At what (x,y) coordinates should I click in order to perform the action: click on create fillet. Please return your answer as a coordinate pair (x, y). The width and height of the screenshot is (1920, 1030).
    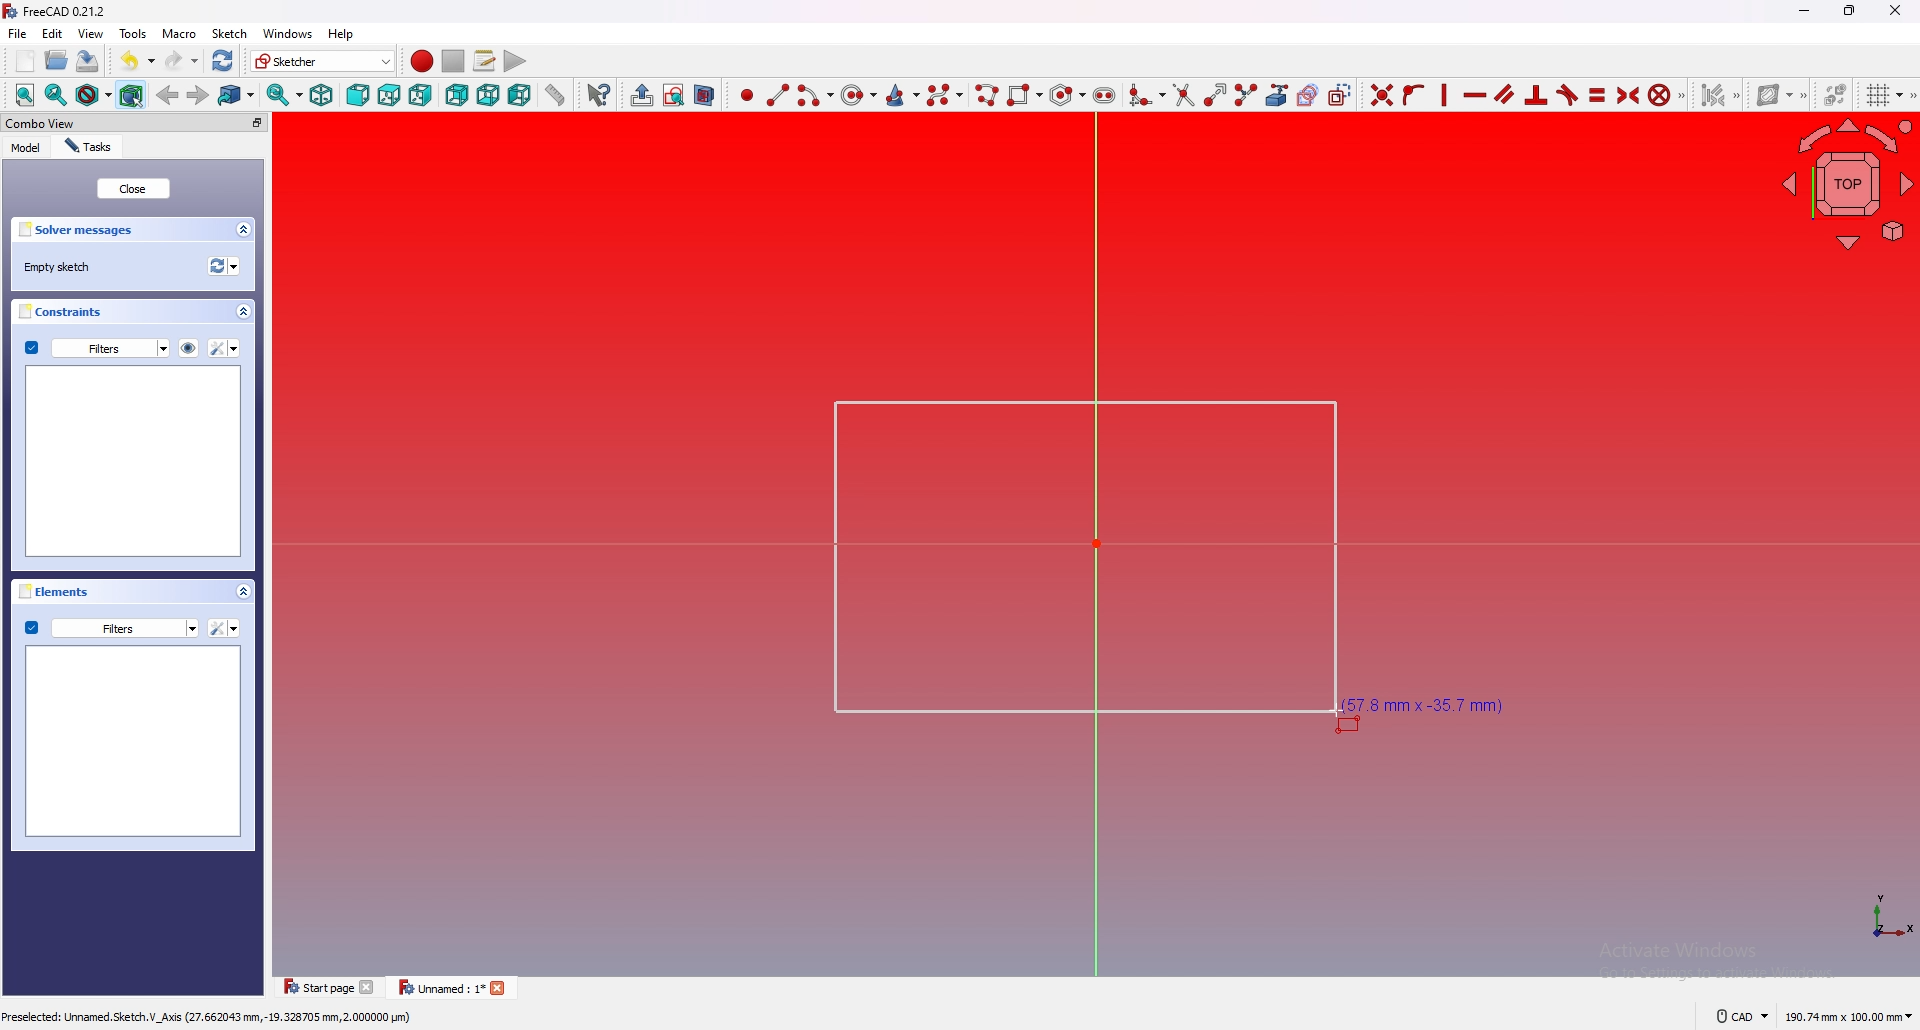
    Looking at the image, I should click on (1148, 95).